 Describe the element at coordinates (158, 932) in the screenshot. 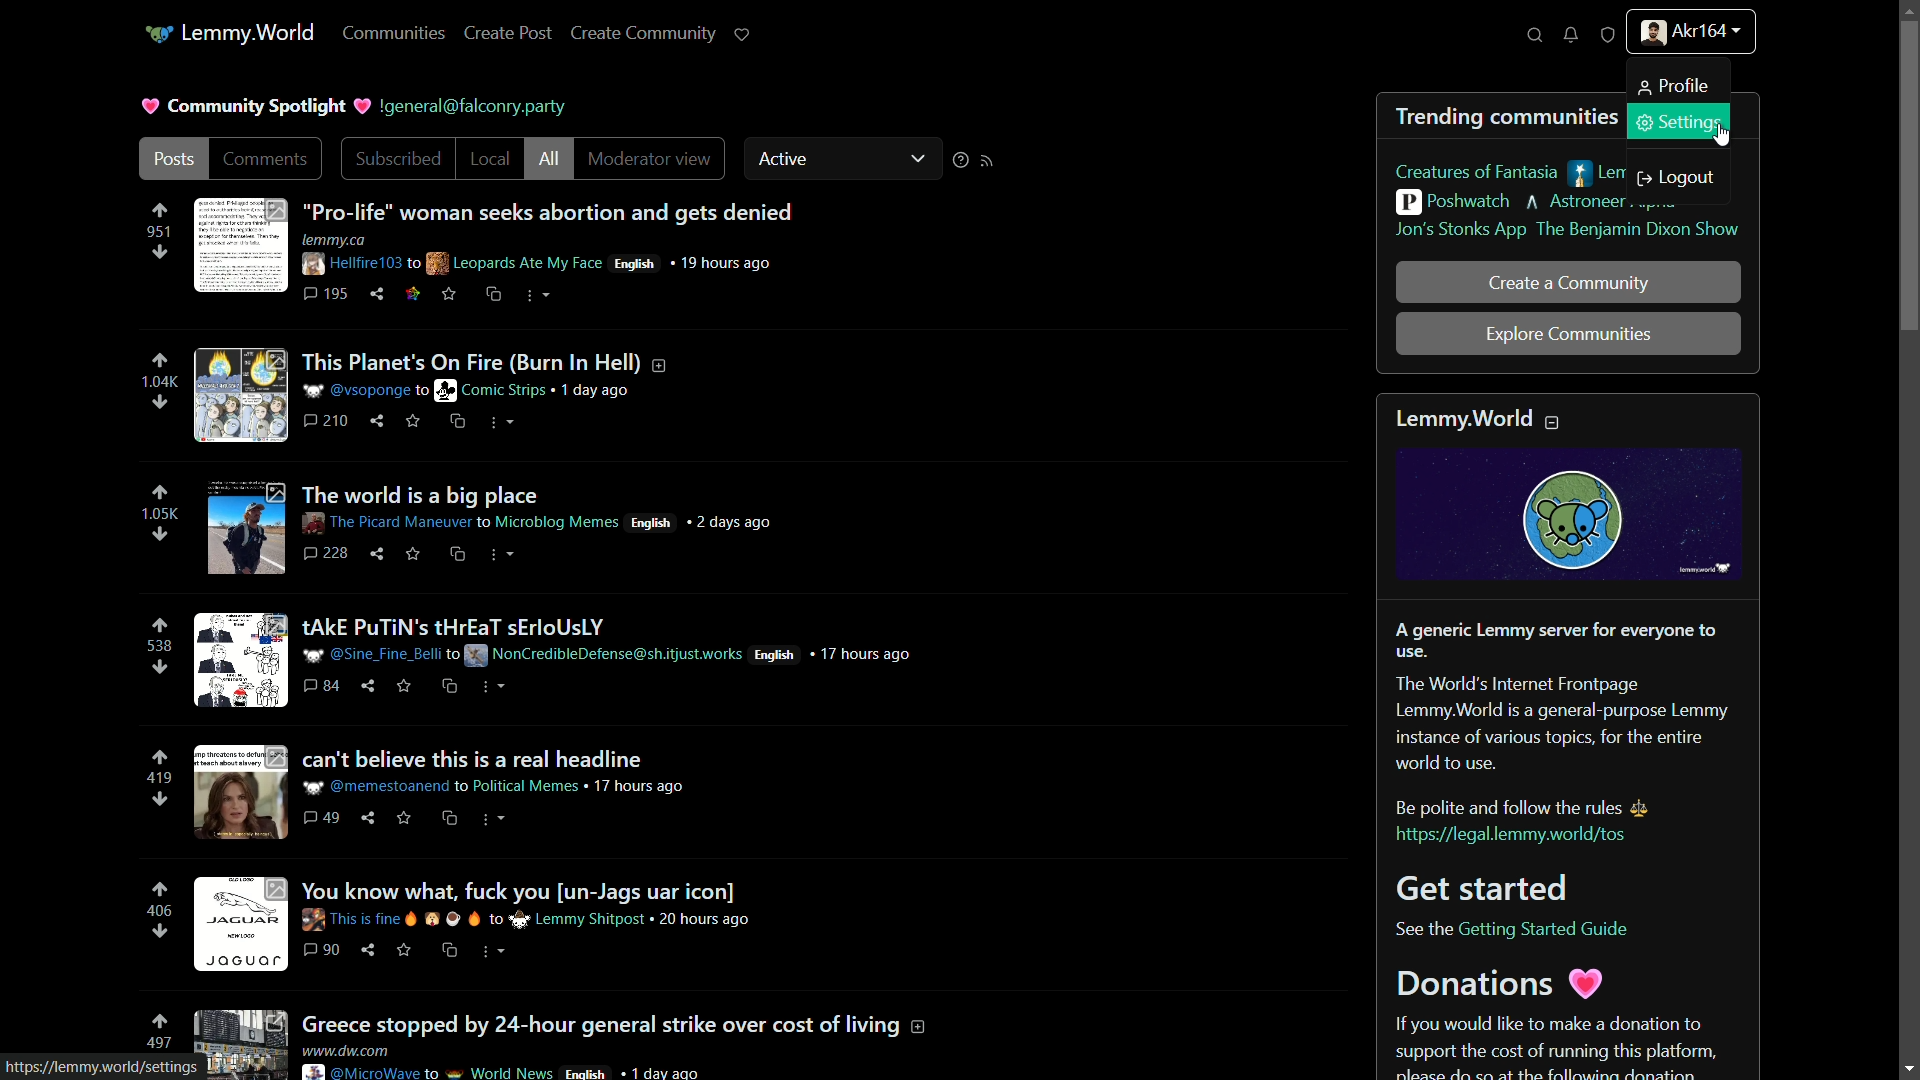

I see `downvote` at that location.